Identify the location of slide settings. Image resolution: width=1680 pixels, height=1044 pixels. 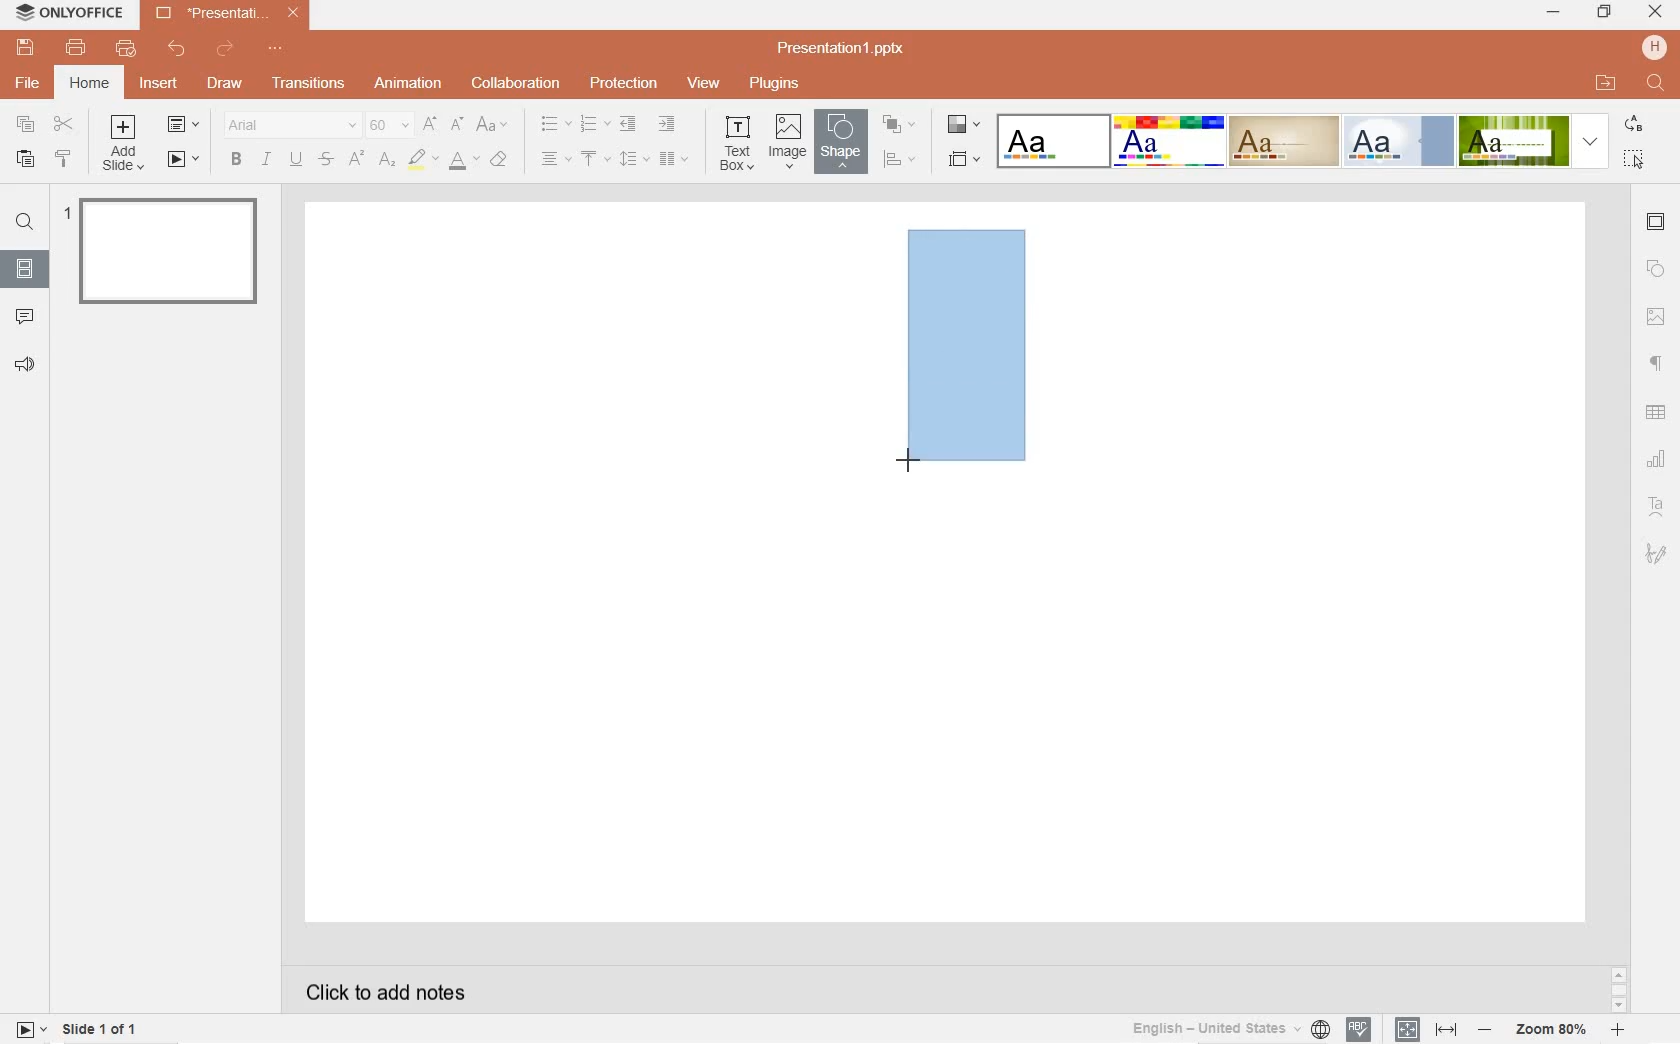
(1657, 224).